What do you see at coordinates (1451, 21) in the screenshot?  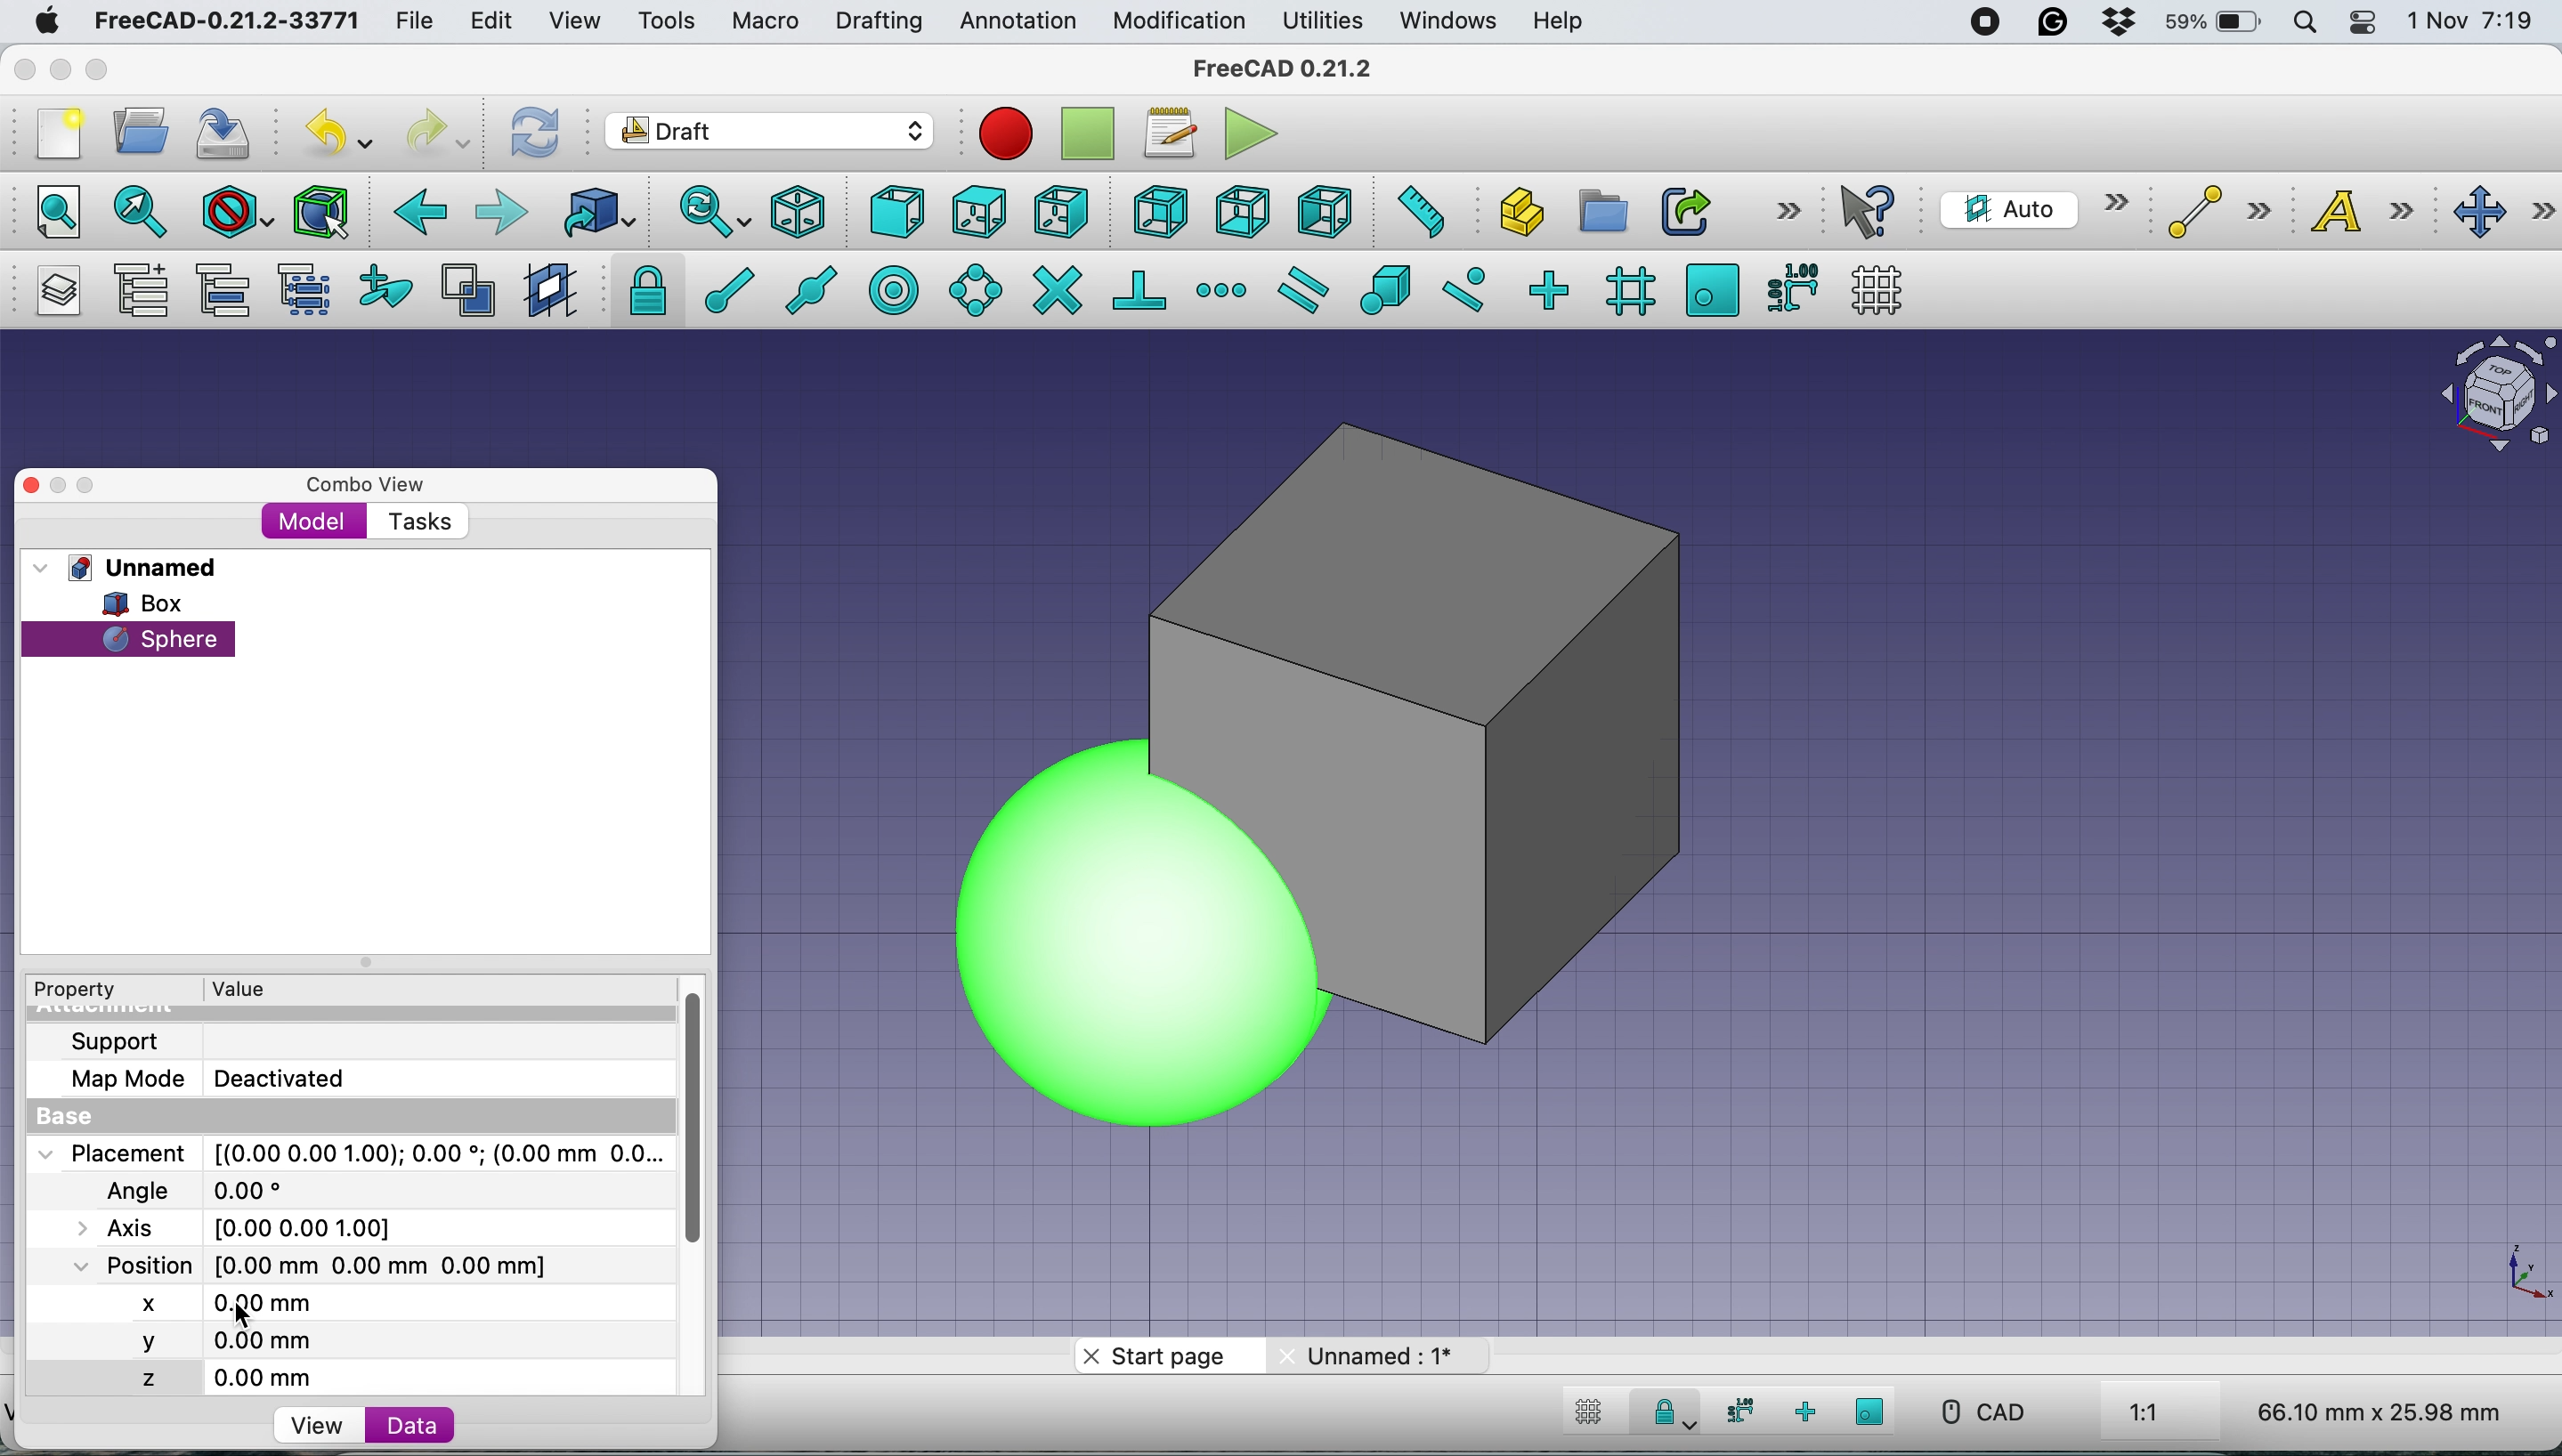 I see `windows` at bounding box center [1451, 21].